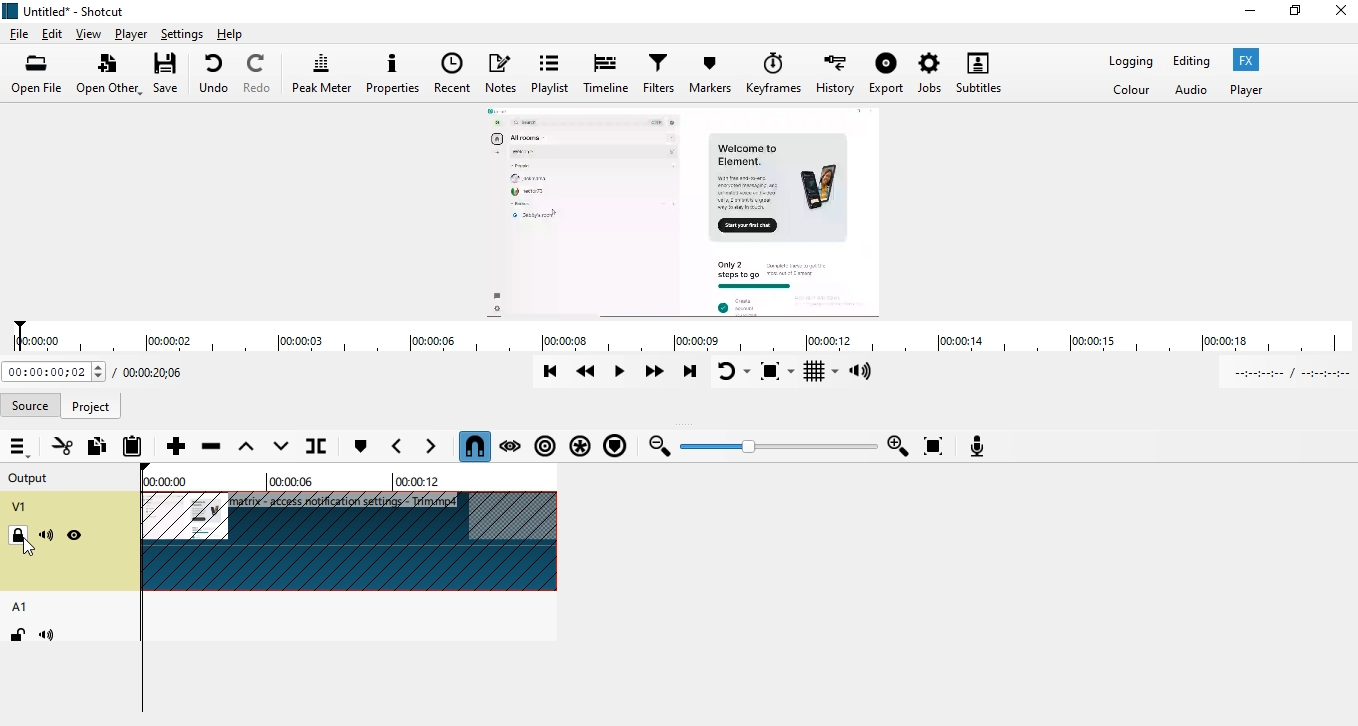 The height and width of the screenshot is (726, 1358). Describe the element at coordinates (821, 372) in the screenshot. I see `Toggle grid display ` at that location.